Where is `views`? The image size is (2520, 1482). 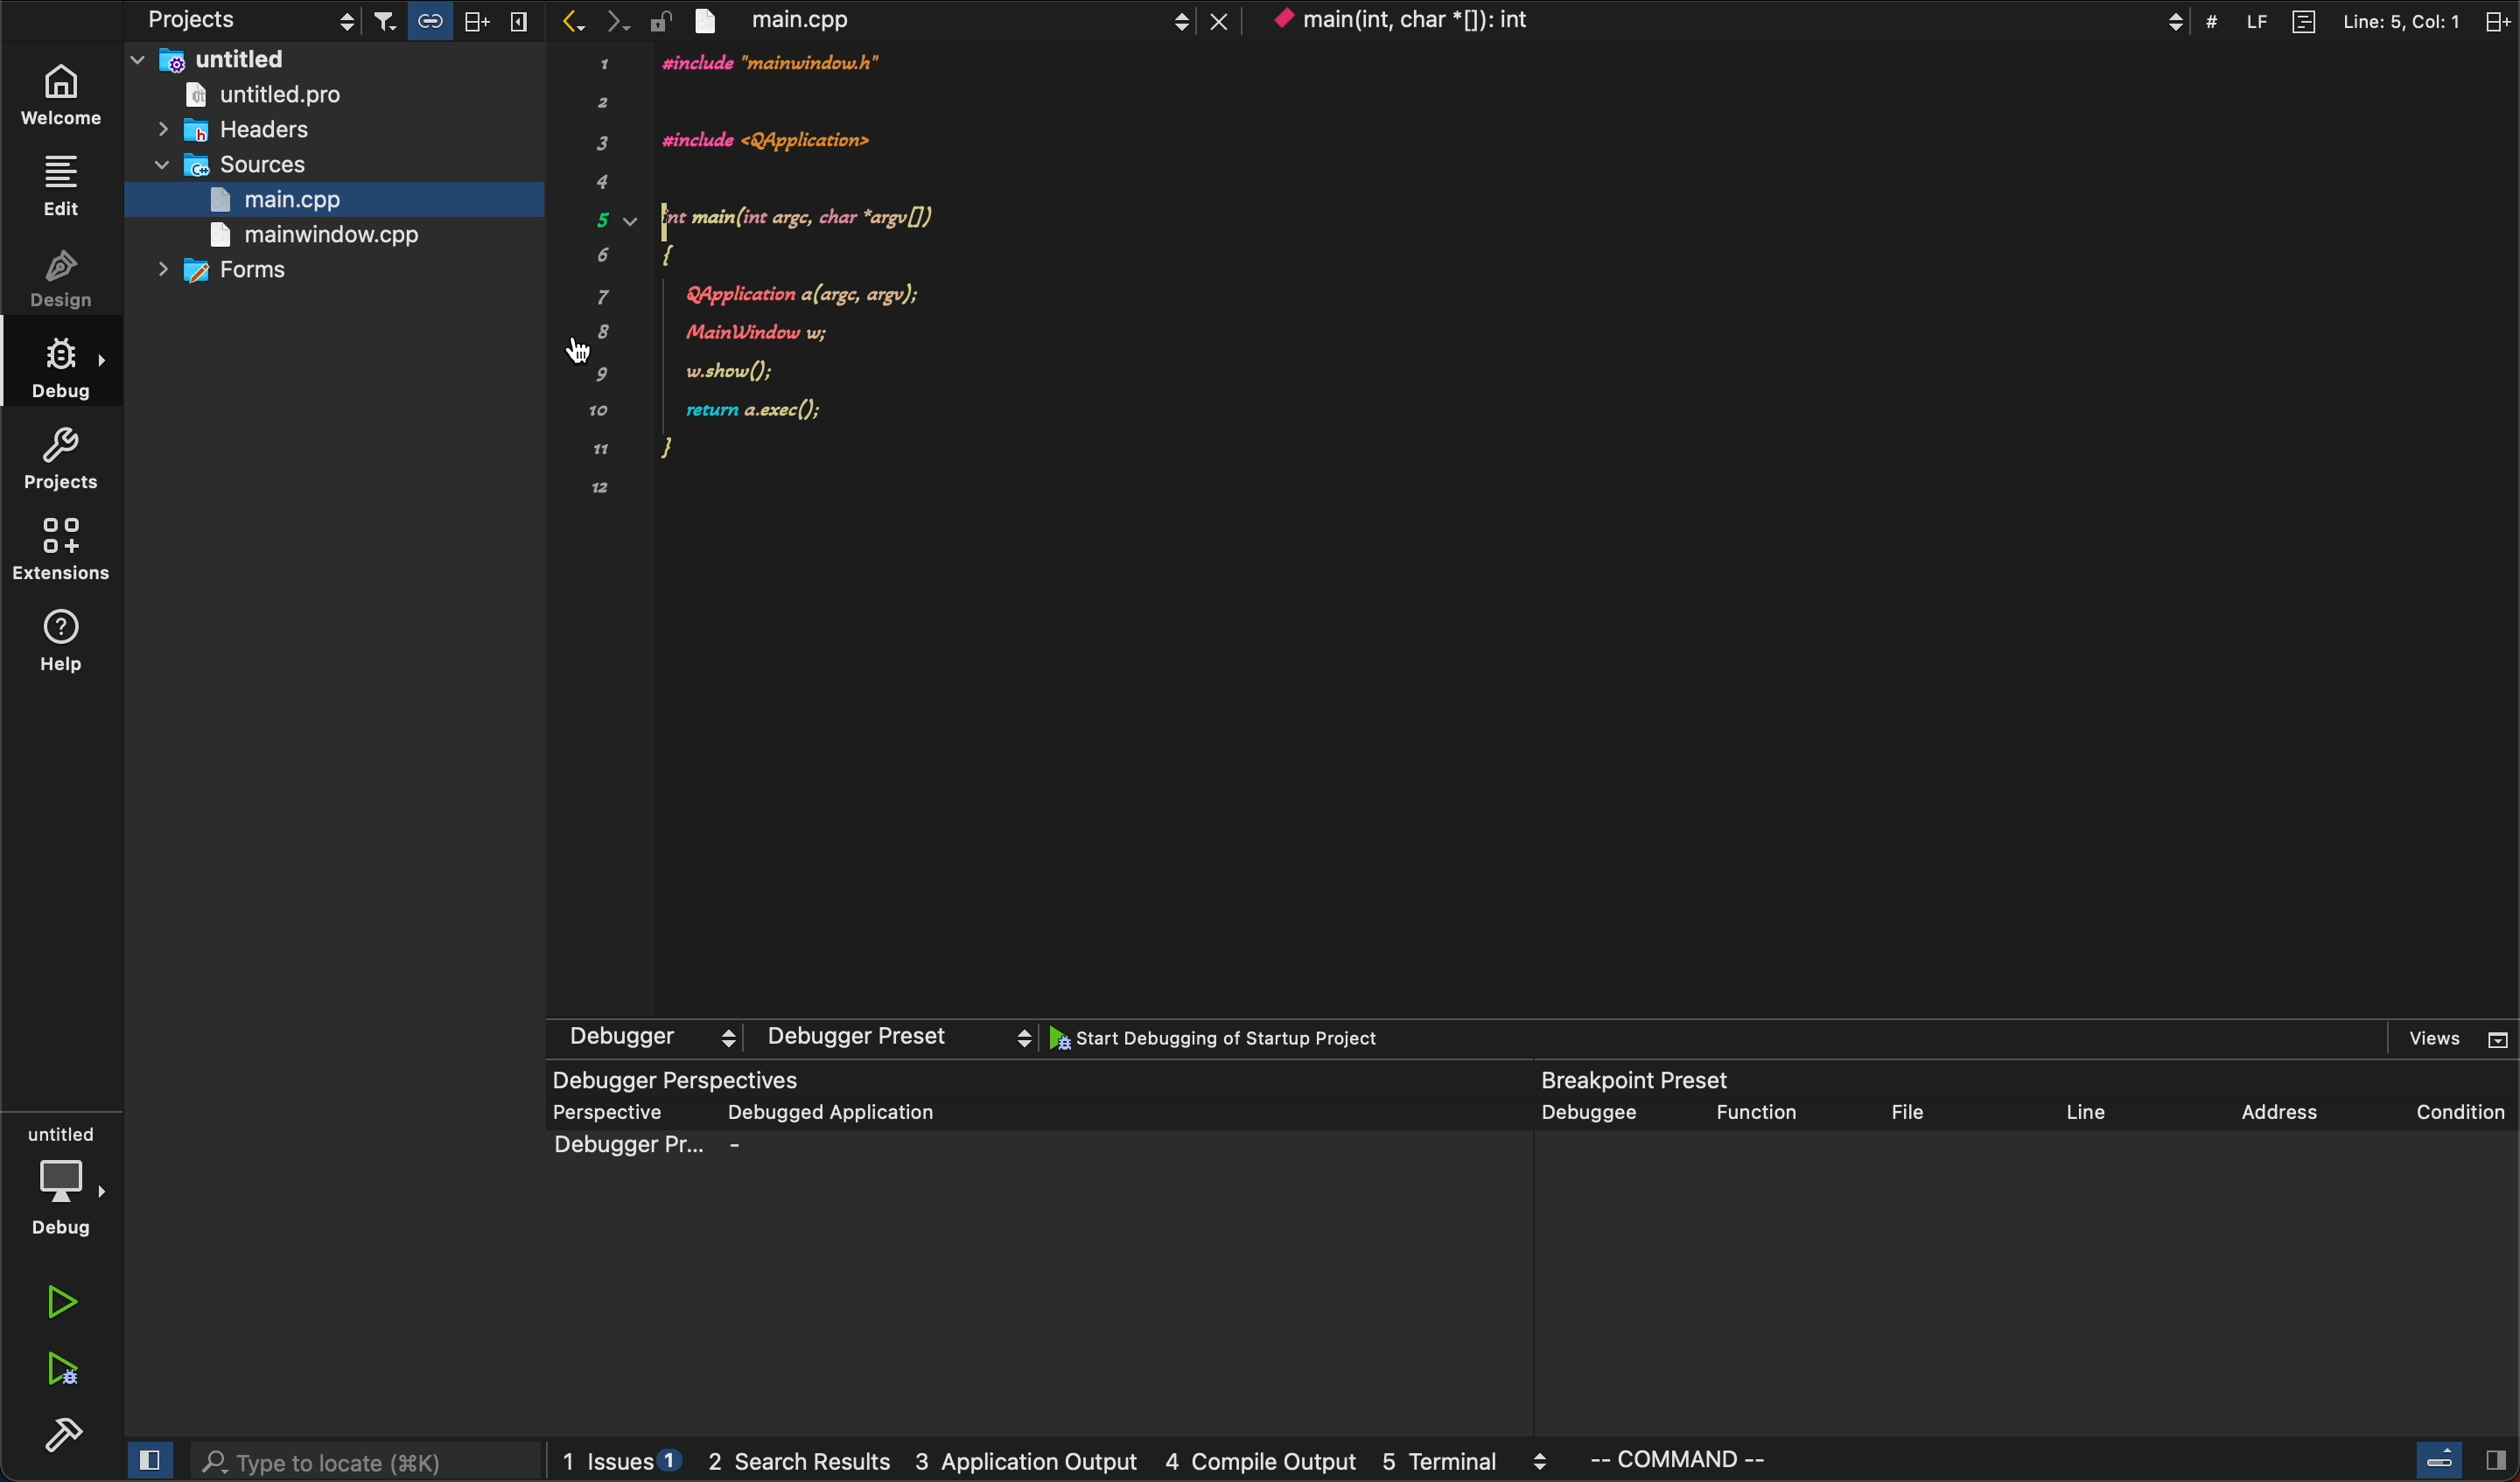 views is located at coordinates (2439, 1041).